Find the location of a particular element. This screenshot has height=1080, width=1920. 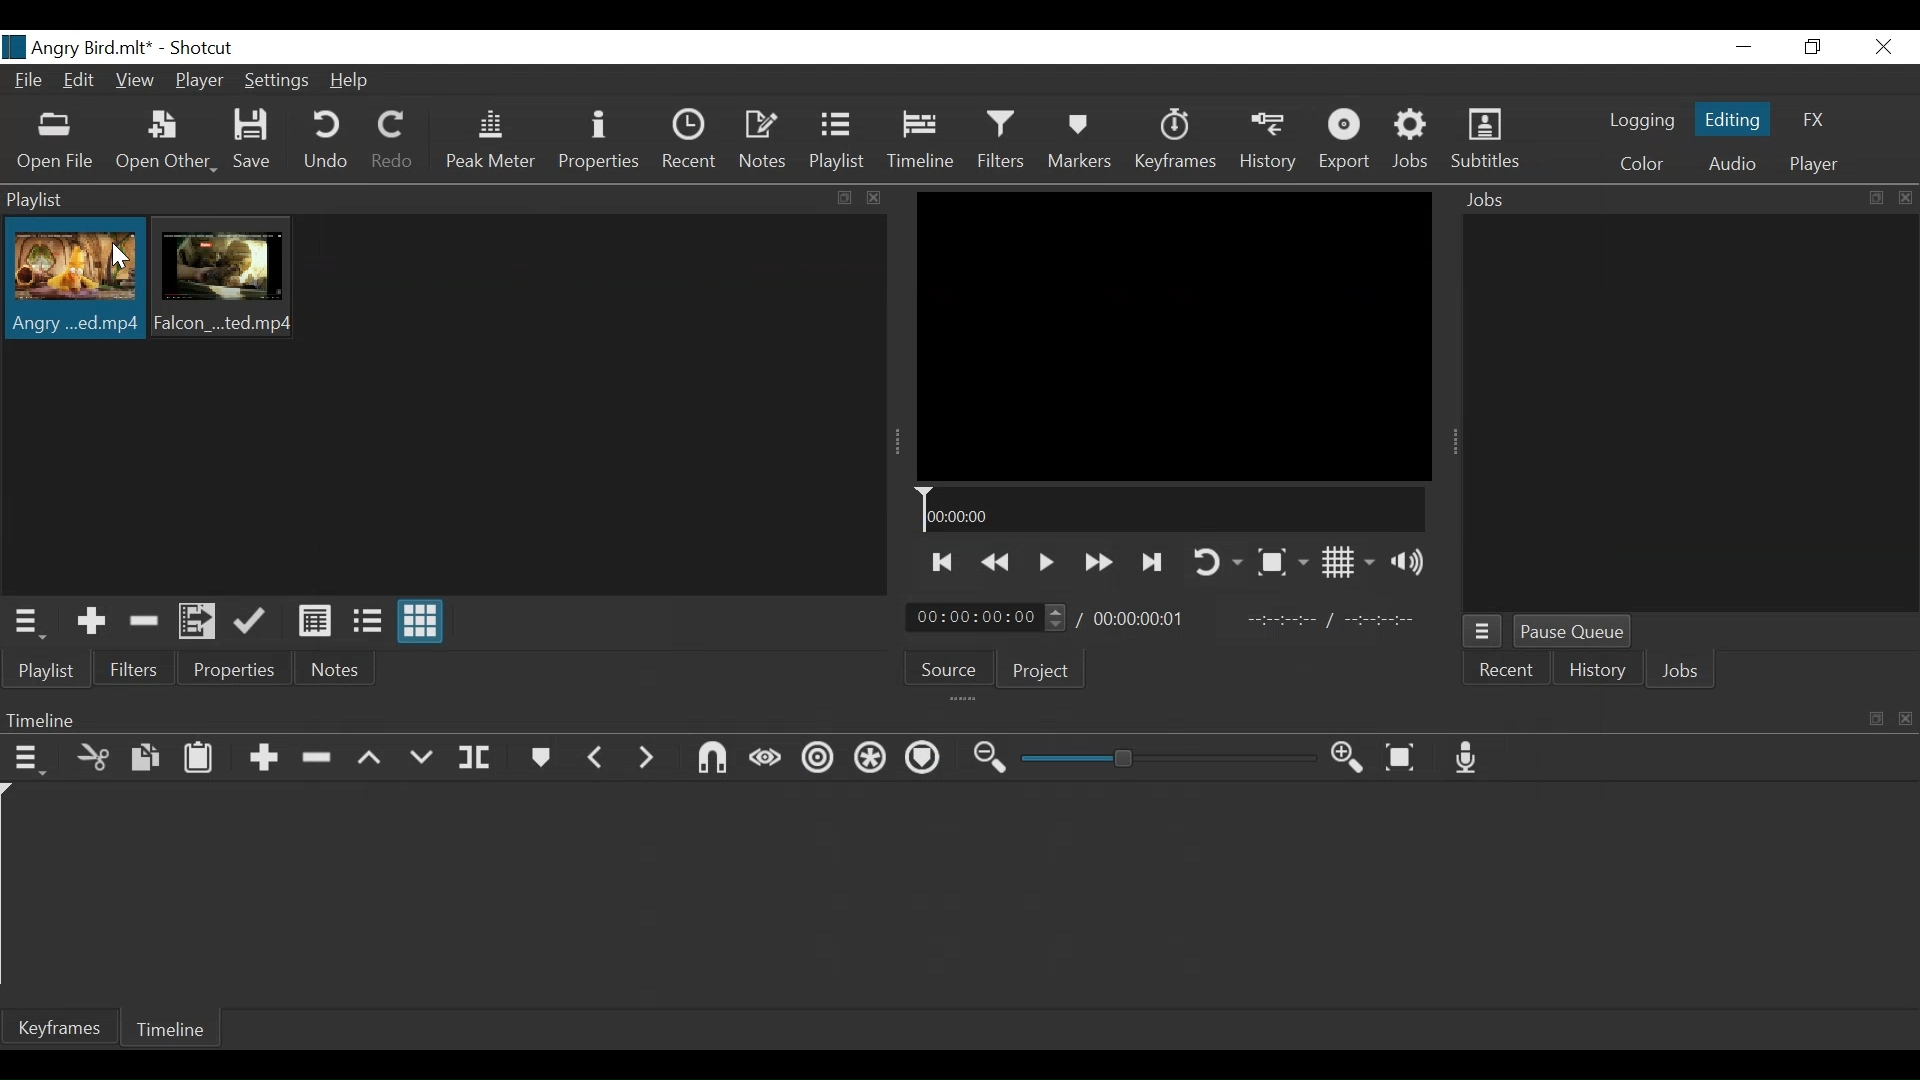

Filters is located at coordinates (1005, 142).